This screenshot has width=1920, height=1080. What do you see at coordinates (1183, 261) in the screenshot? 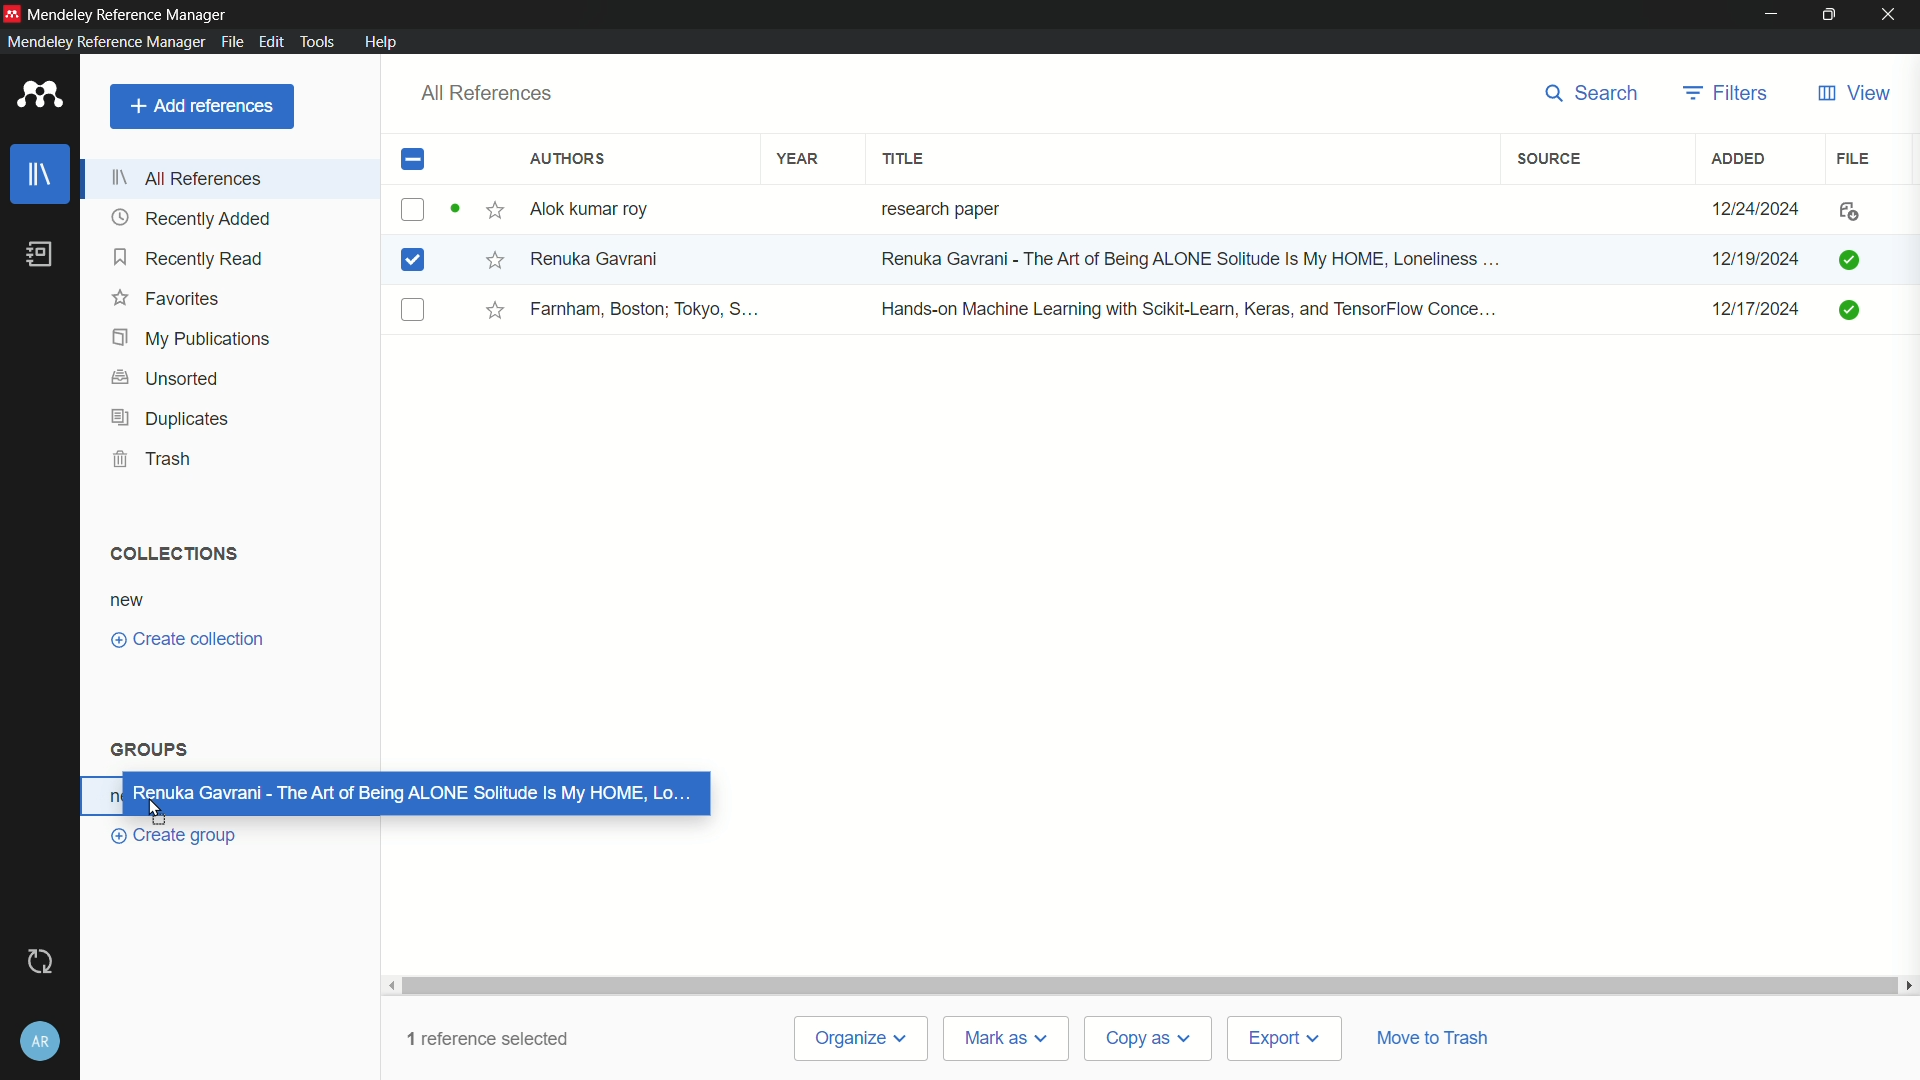
I see `Renuka gavrani - The Artn of...` at bounding box center [1183, 261].